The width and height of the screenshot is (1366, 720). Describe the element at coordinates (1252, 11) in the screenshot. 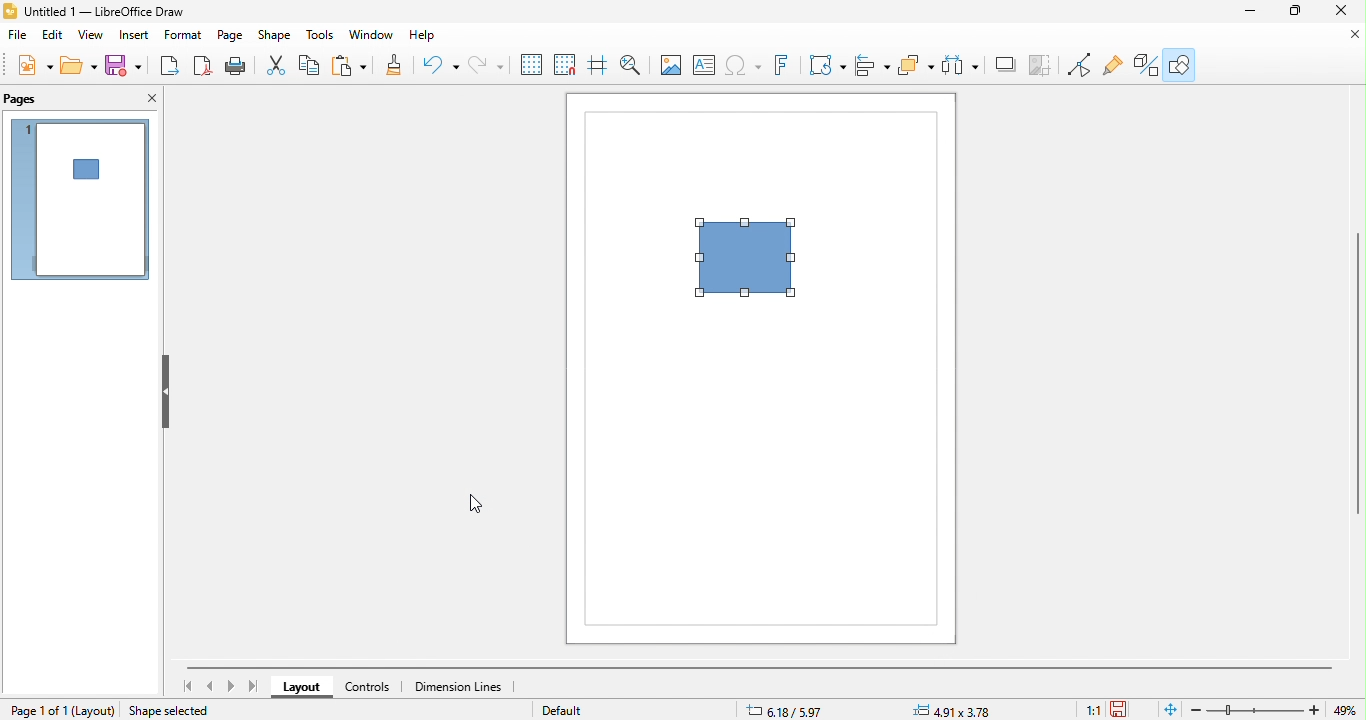

I see `minimize` at that location.